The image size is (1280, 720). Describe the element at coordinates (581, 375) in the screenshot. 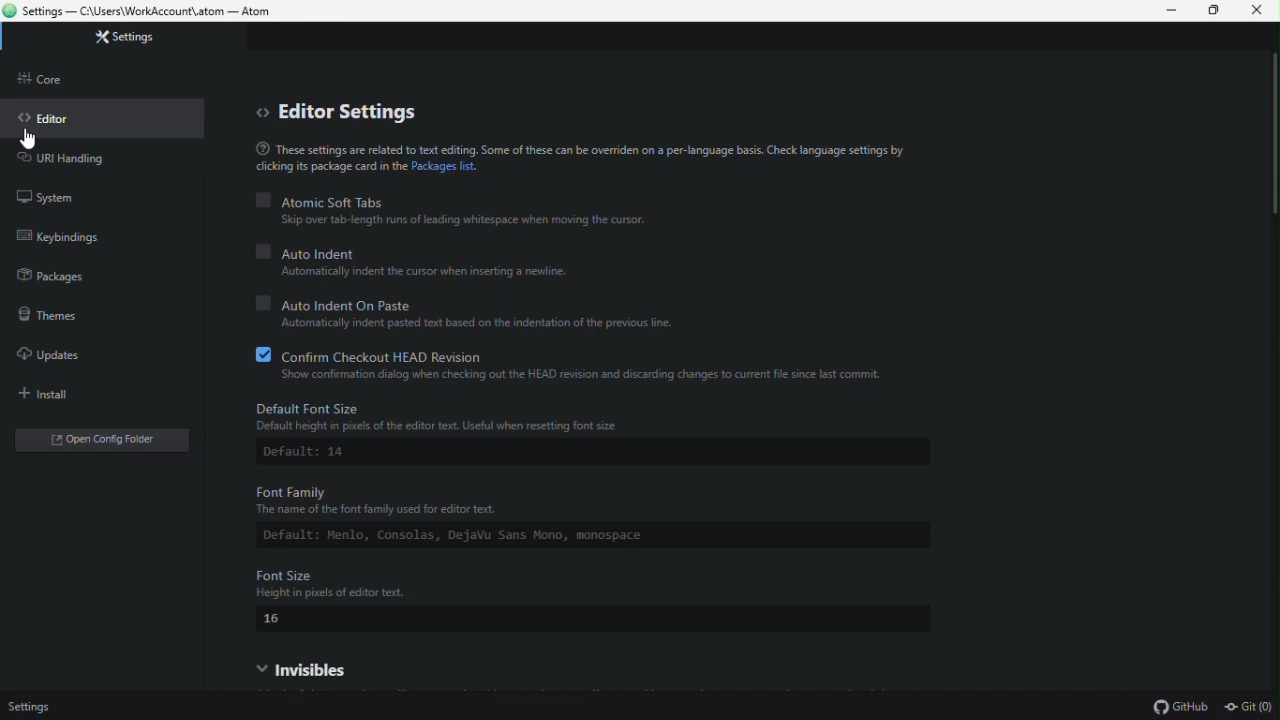

I see `‘Show confirmation dialog when checking out the HEAD revision and discarding changes to current file since last commit.` at that location.